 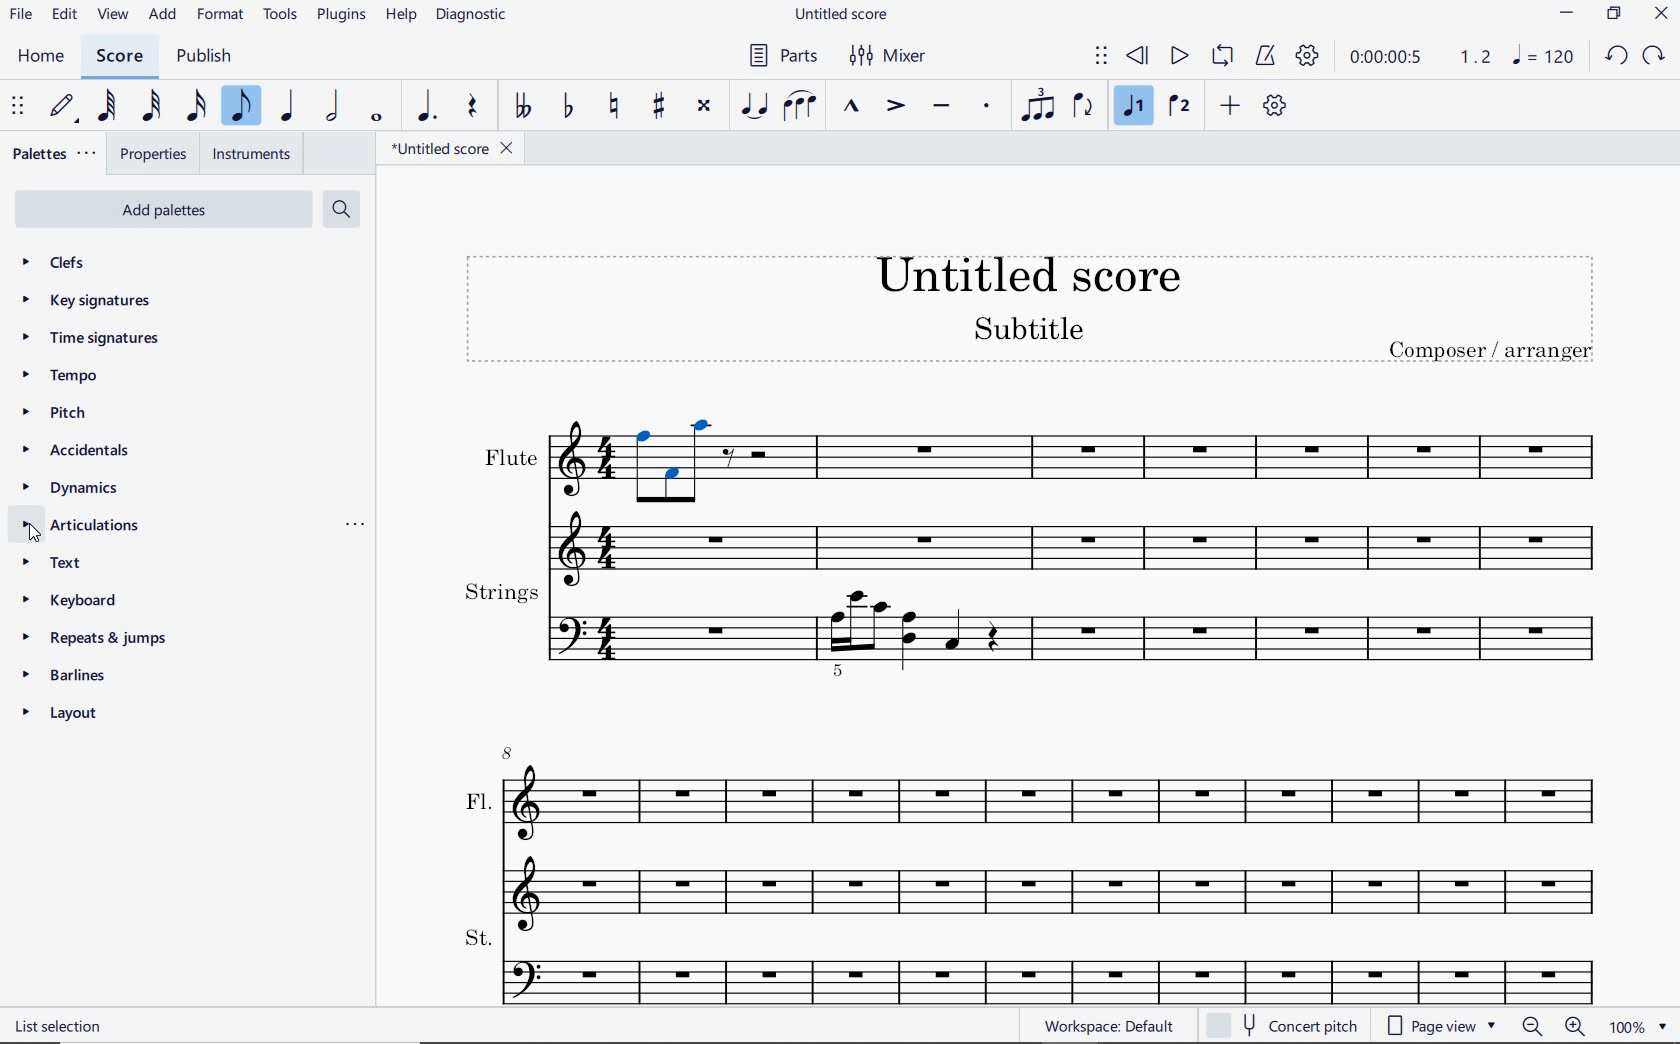 What do you see at coordinates (1566, 13) in the screenshot?
I see `minimize` at bounding box center [1566, 13].